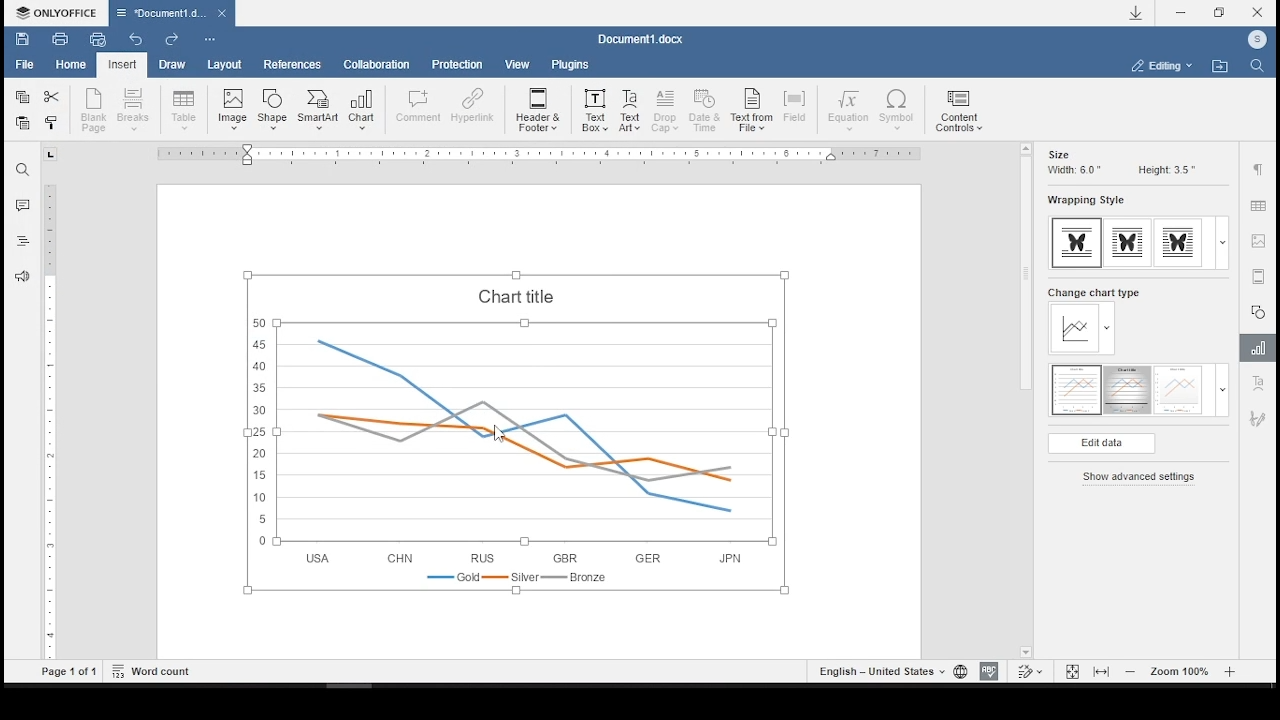  What do you see at coordinates (50, 422) in the screenshot?
I see `scrollbar` at bounding box center [50, 422].